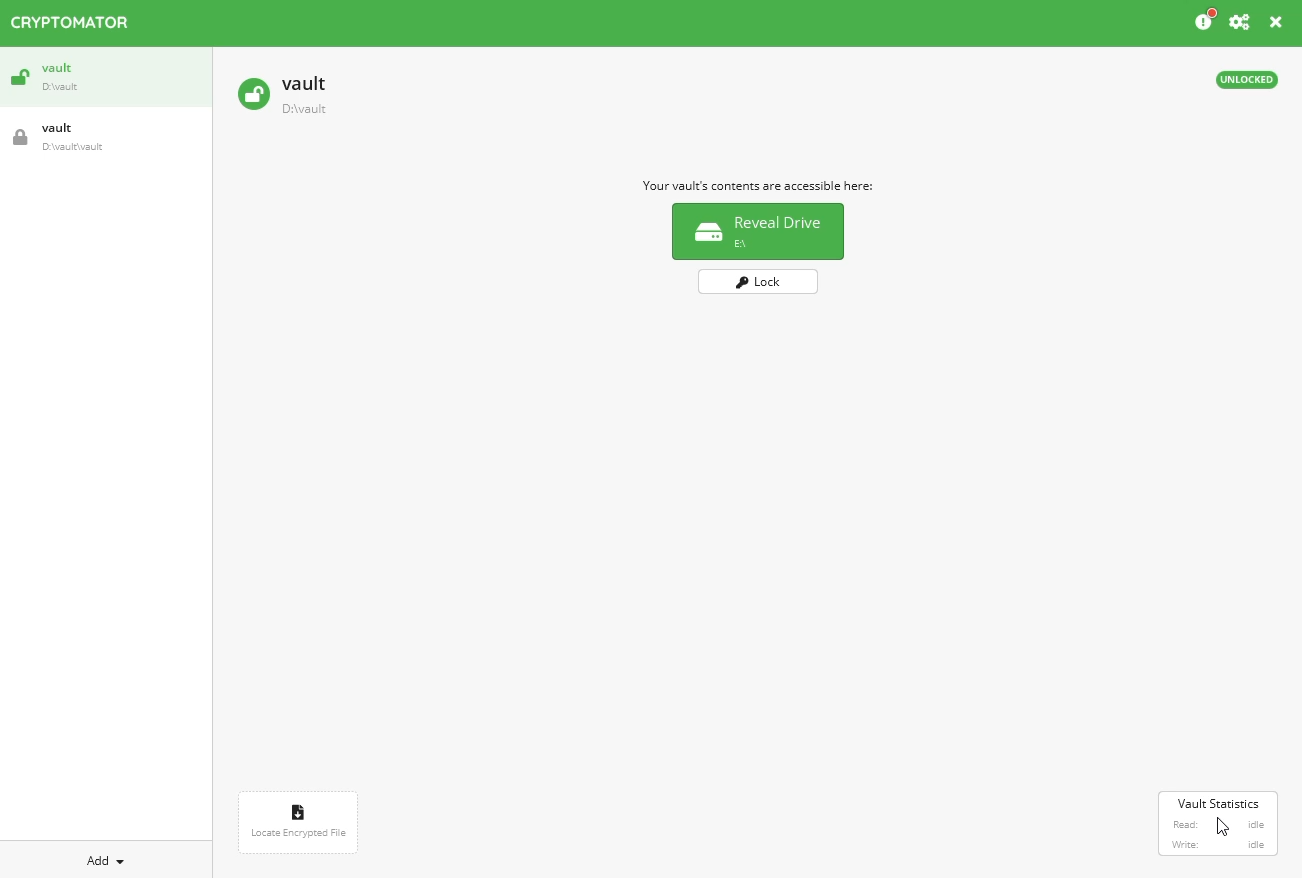  What do you see at coordinates (1222, 827) in the screenshot?
I see `Cursor` at bounding box center [1222, 827].